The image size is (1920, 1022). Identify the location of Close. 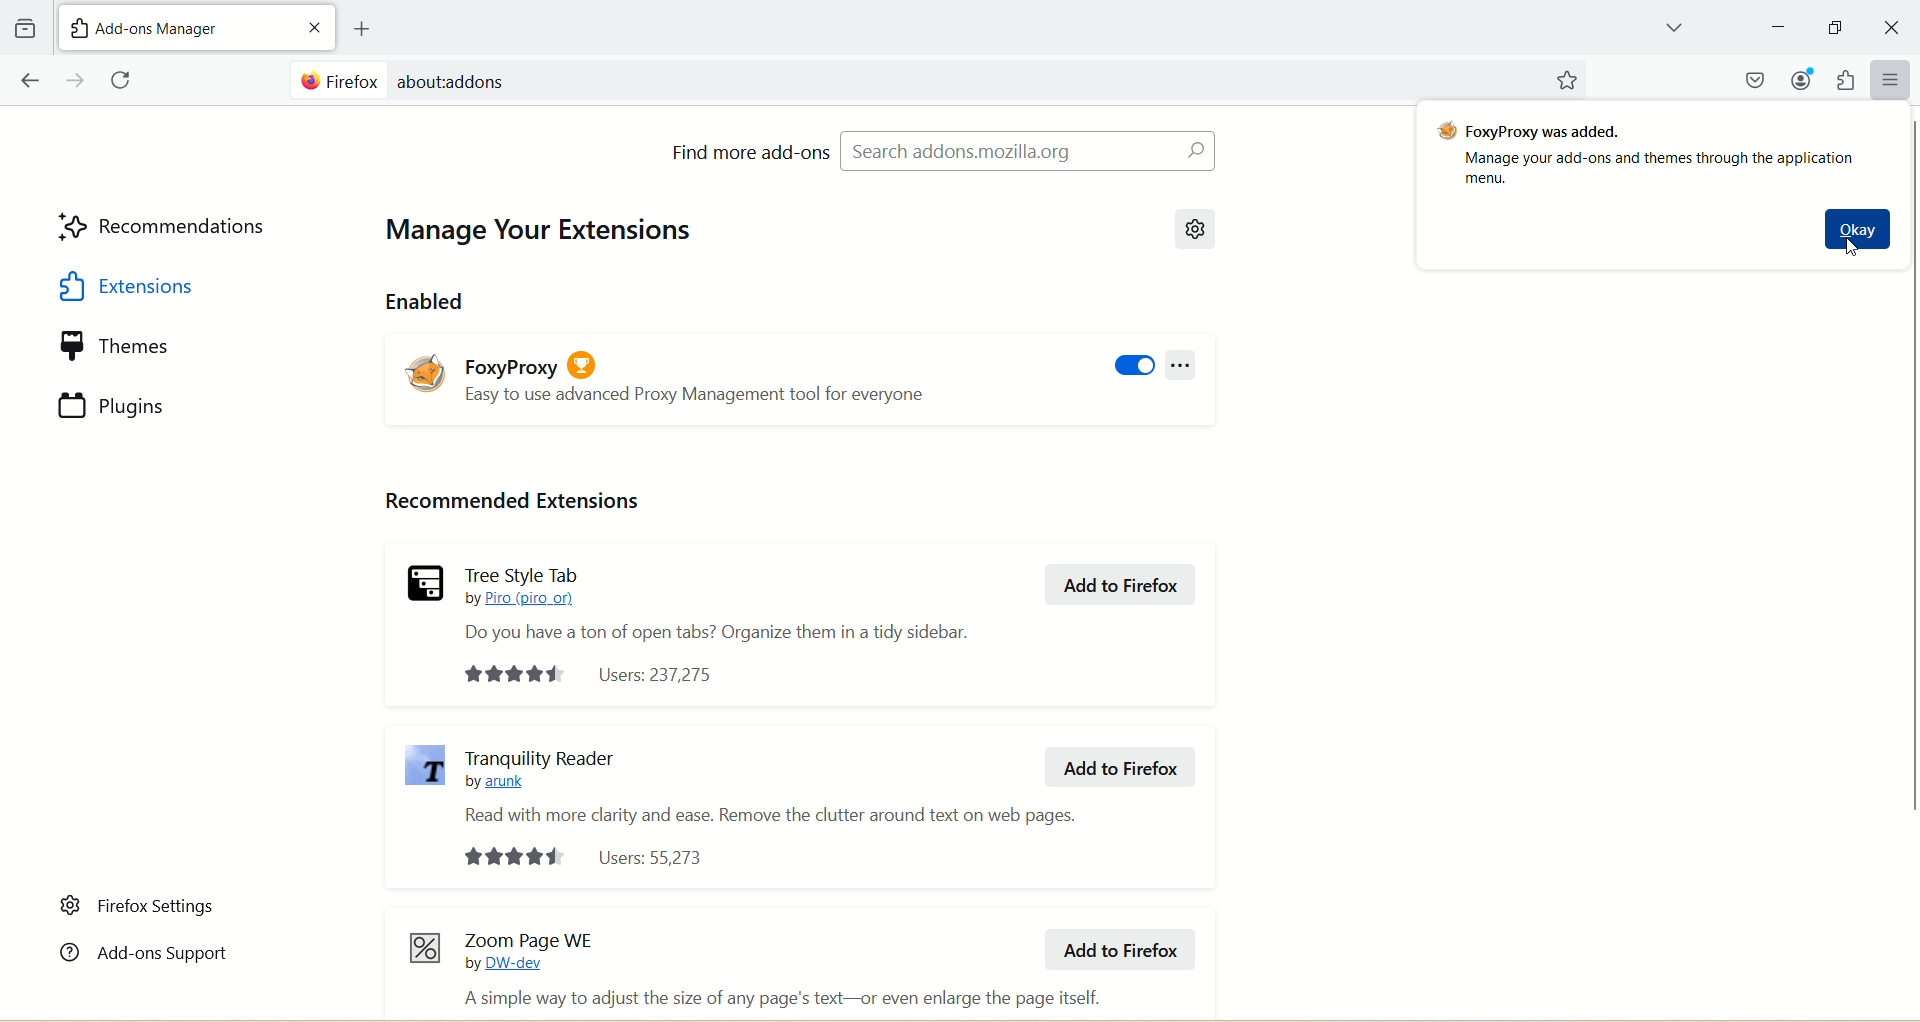
(315, 27).